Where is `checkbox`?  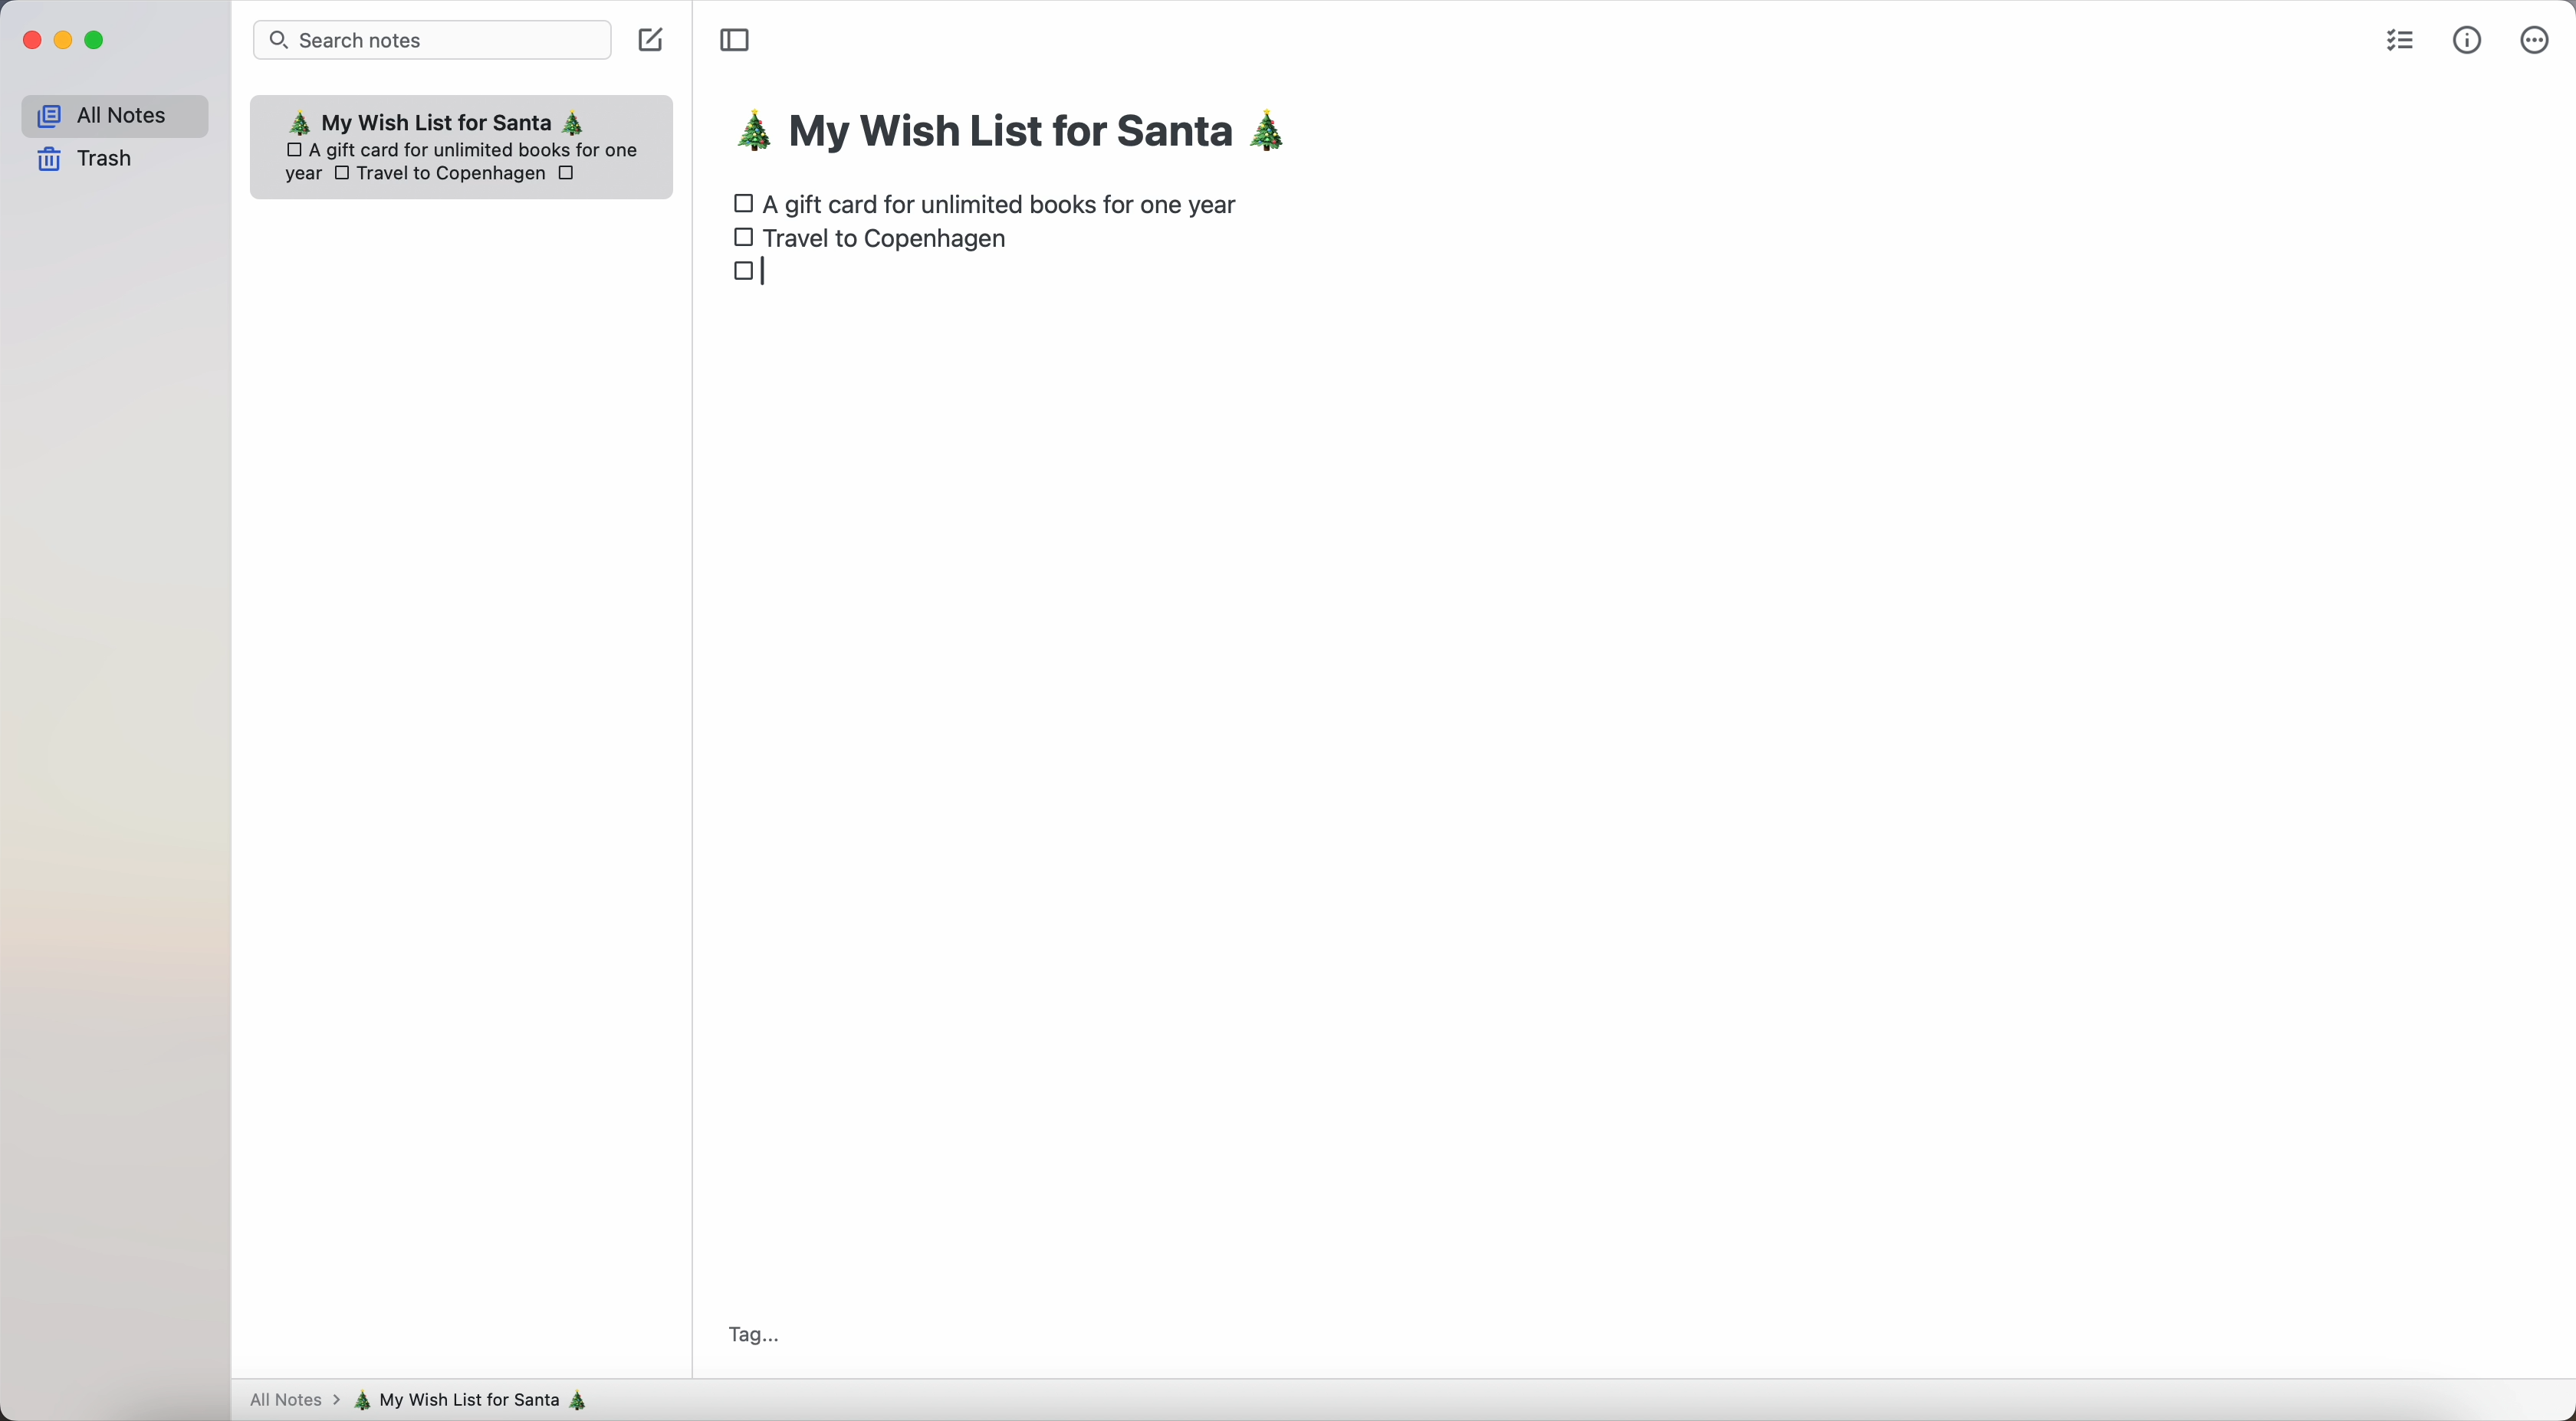 checkbox is located at coordinates (742, 200).